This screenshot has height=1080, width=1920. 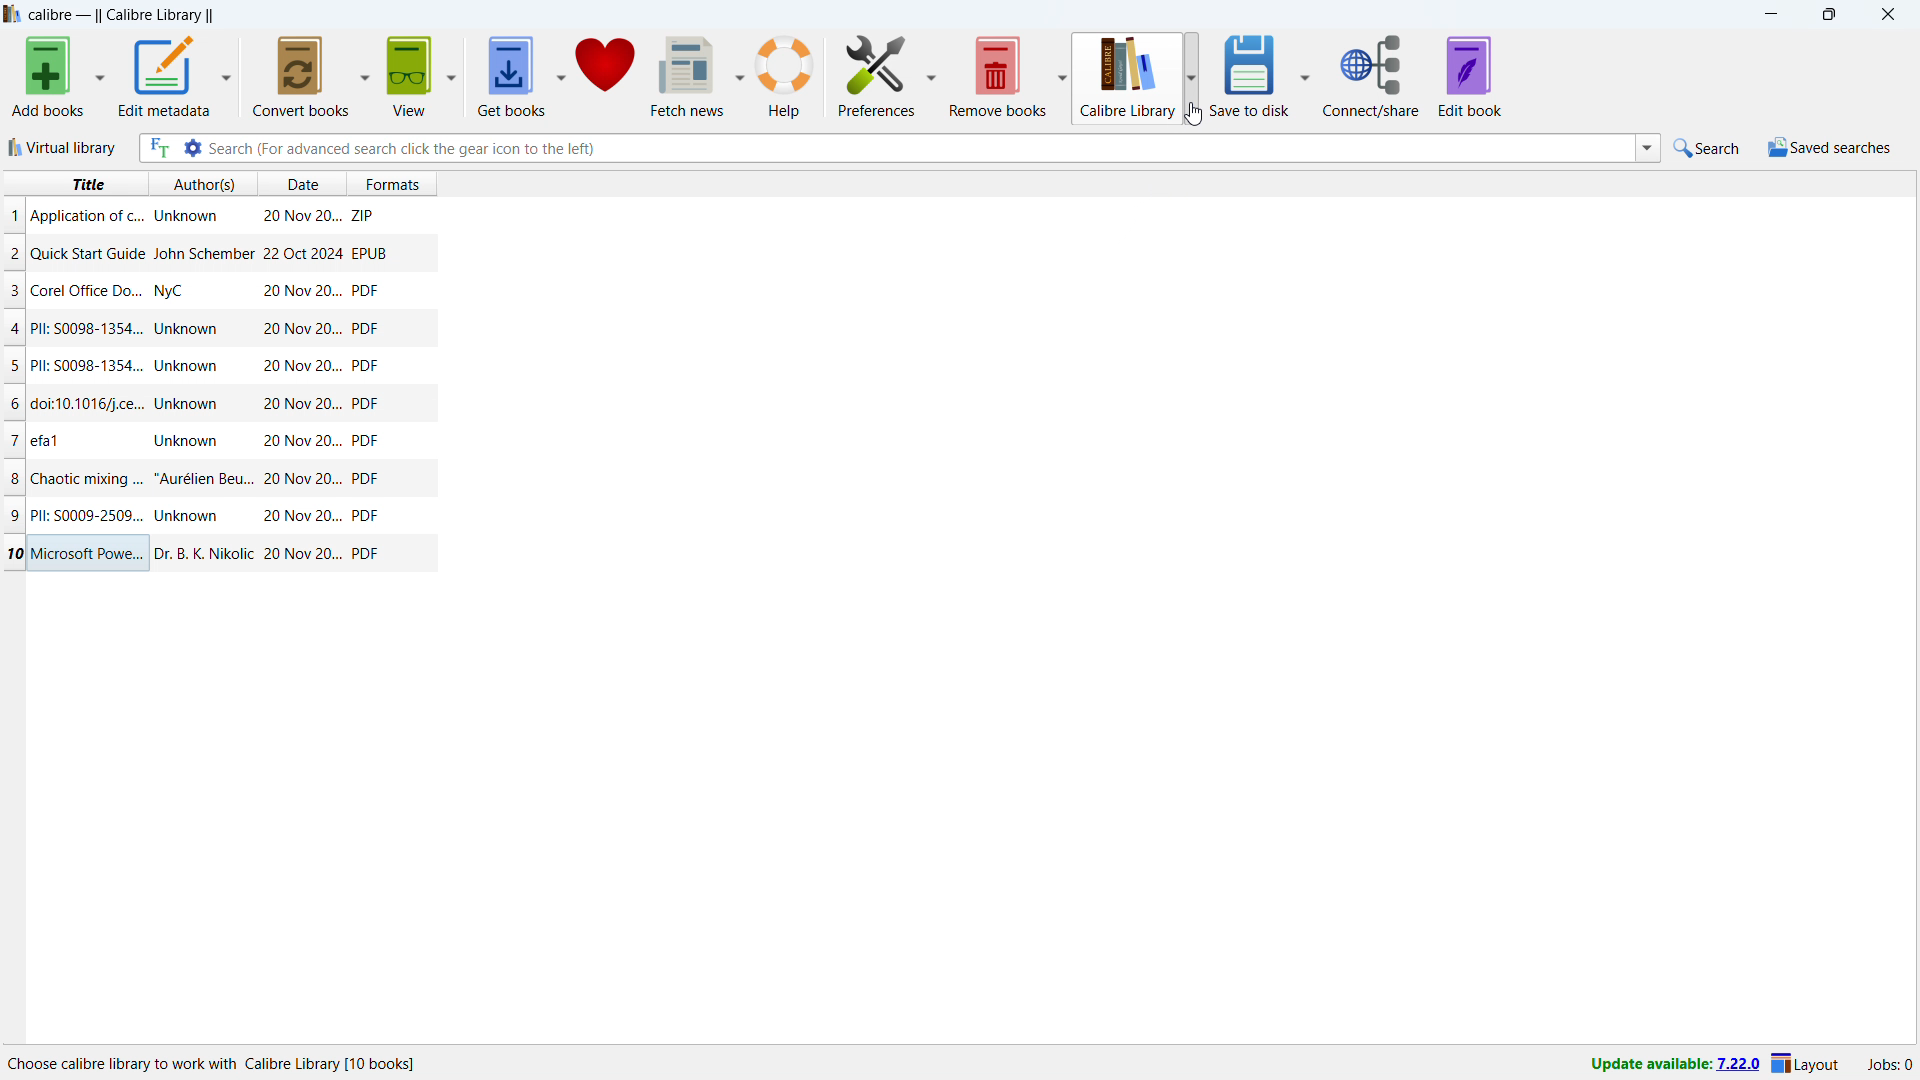 What do you see at coordinates (87, 477) in the screenshot?
I see `Title` at bounding box center [87, 477].